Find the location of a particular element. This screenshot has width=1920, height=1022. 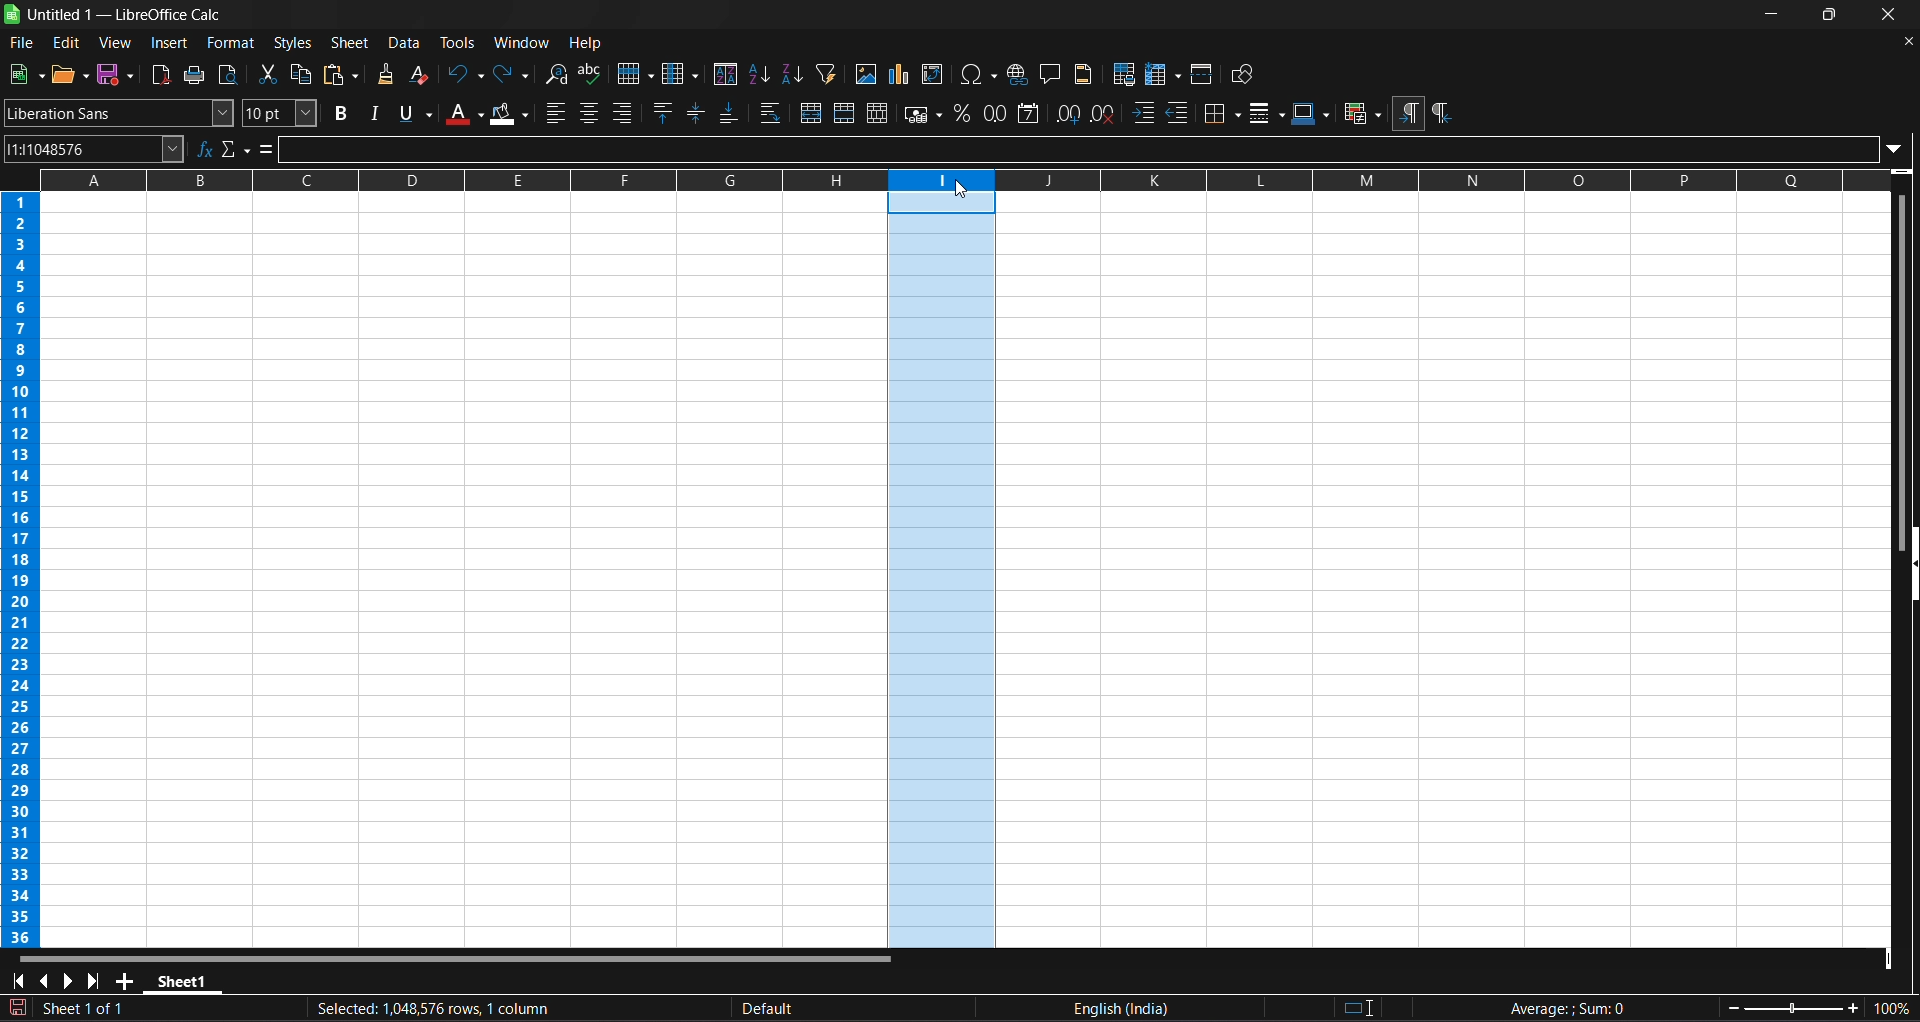

vertical scroll bar is located at coordinates (1903, 355).